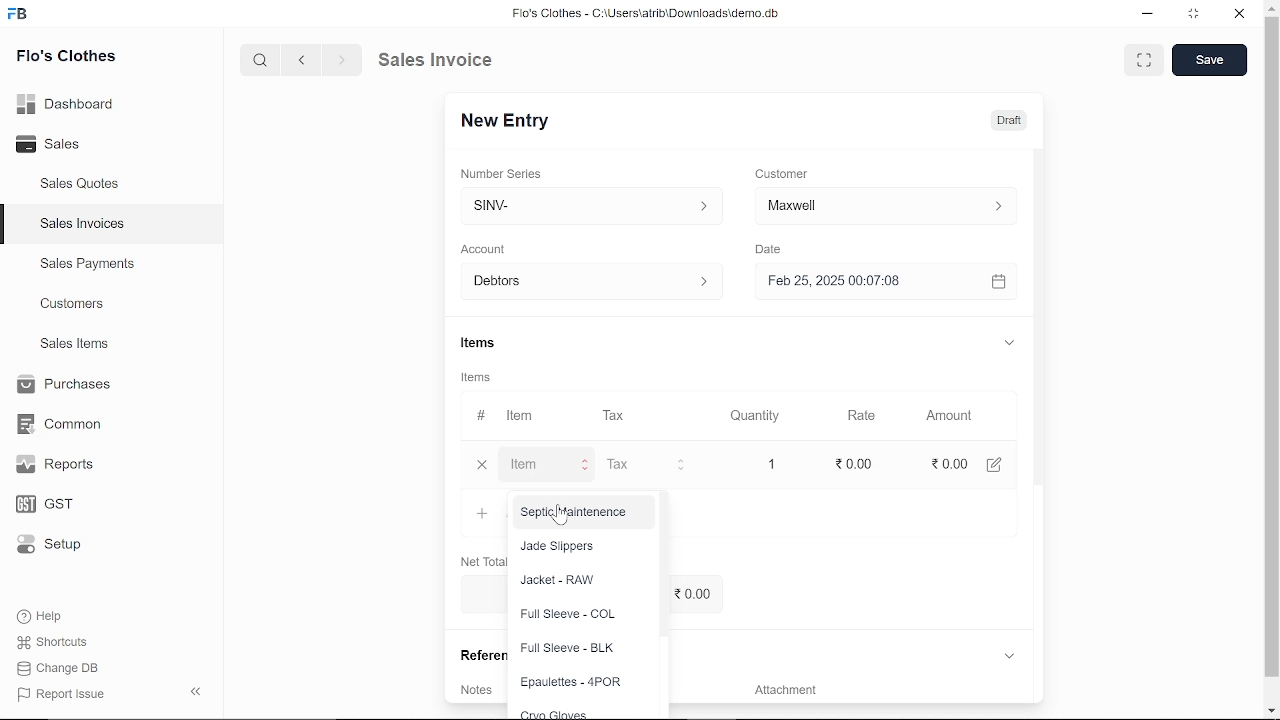 The height and width of the screenshot is (720, 1280). I want to click on expand, so click(1020, 344).